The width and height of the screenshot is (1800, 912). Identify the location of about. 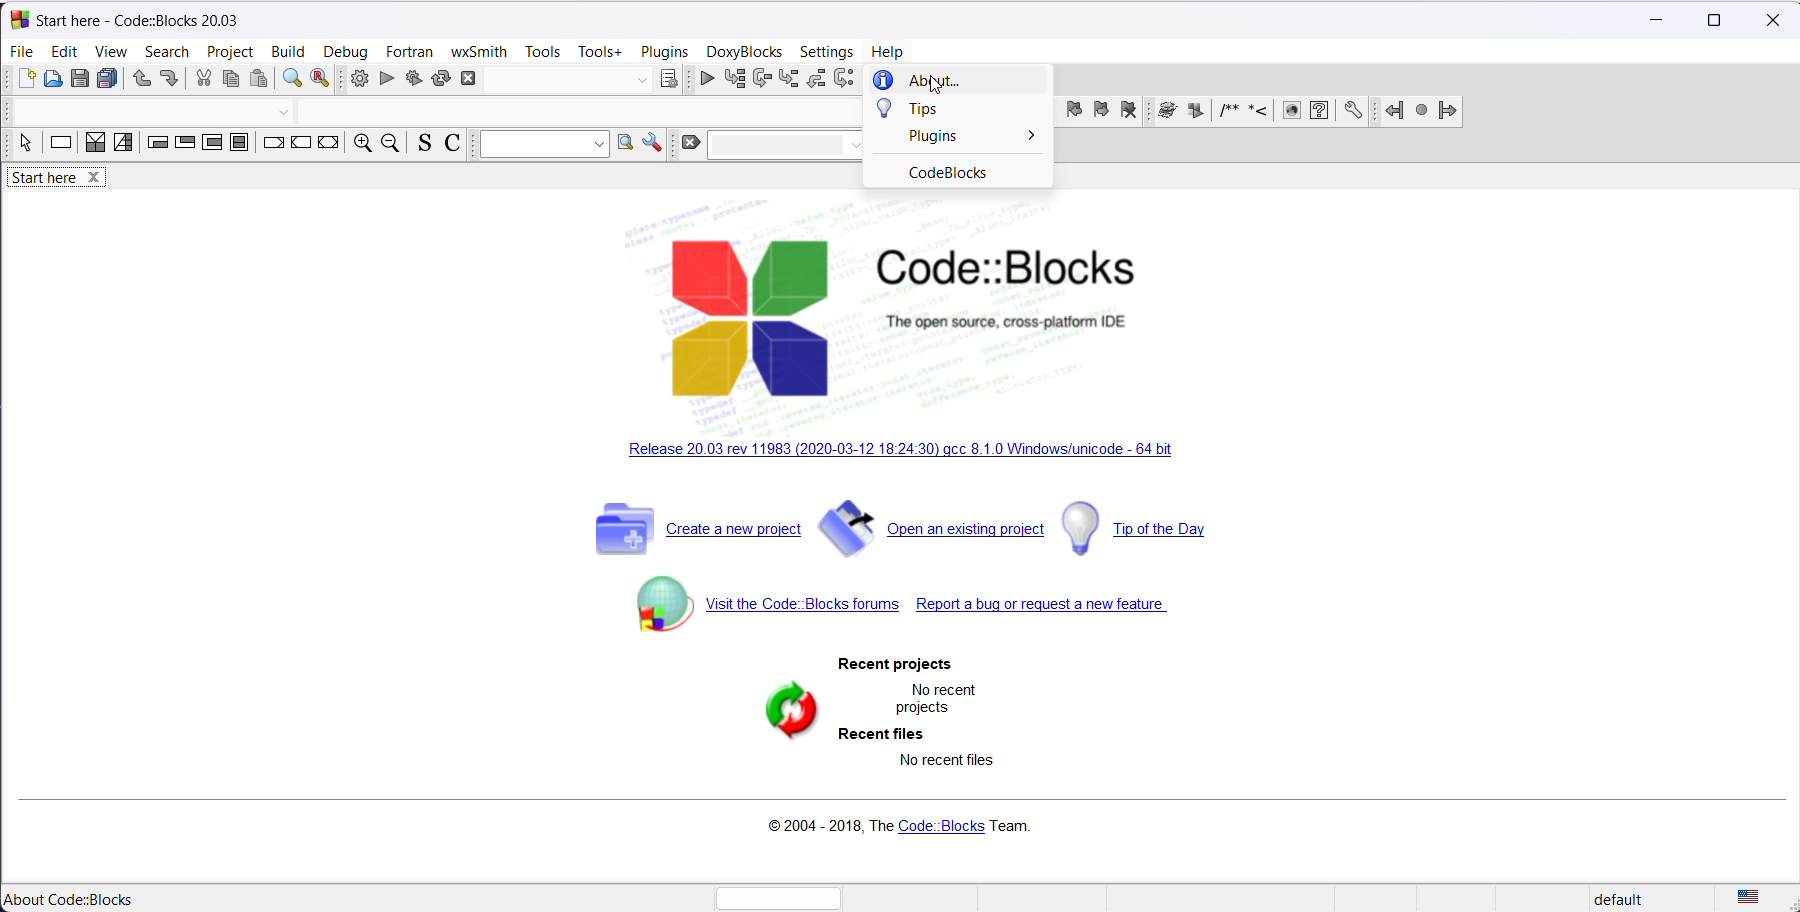
(947, 81).